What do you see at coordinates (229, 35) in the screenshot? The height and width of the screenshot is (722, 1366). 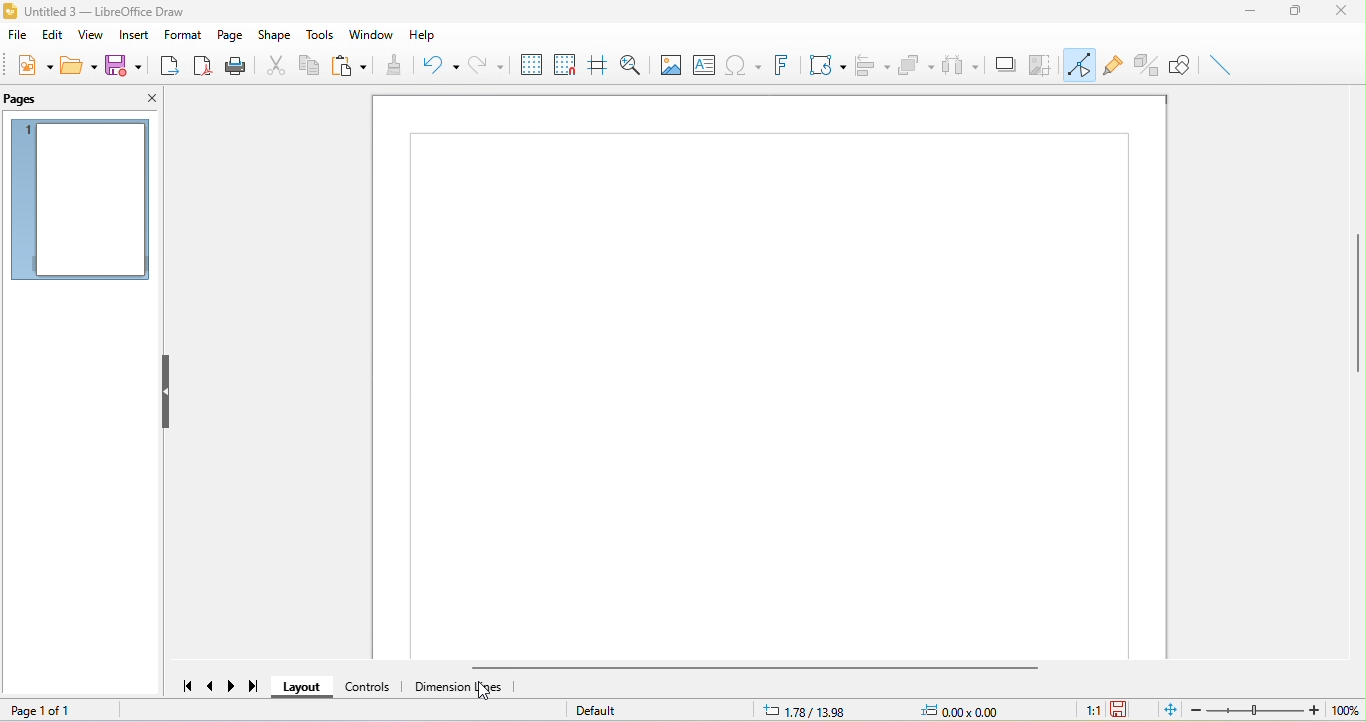 I see `page` at bounding box center [229, 35].